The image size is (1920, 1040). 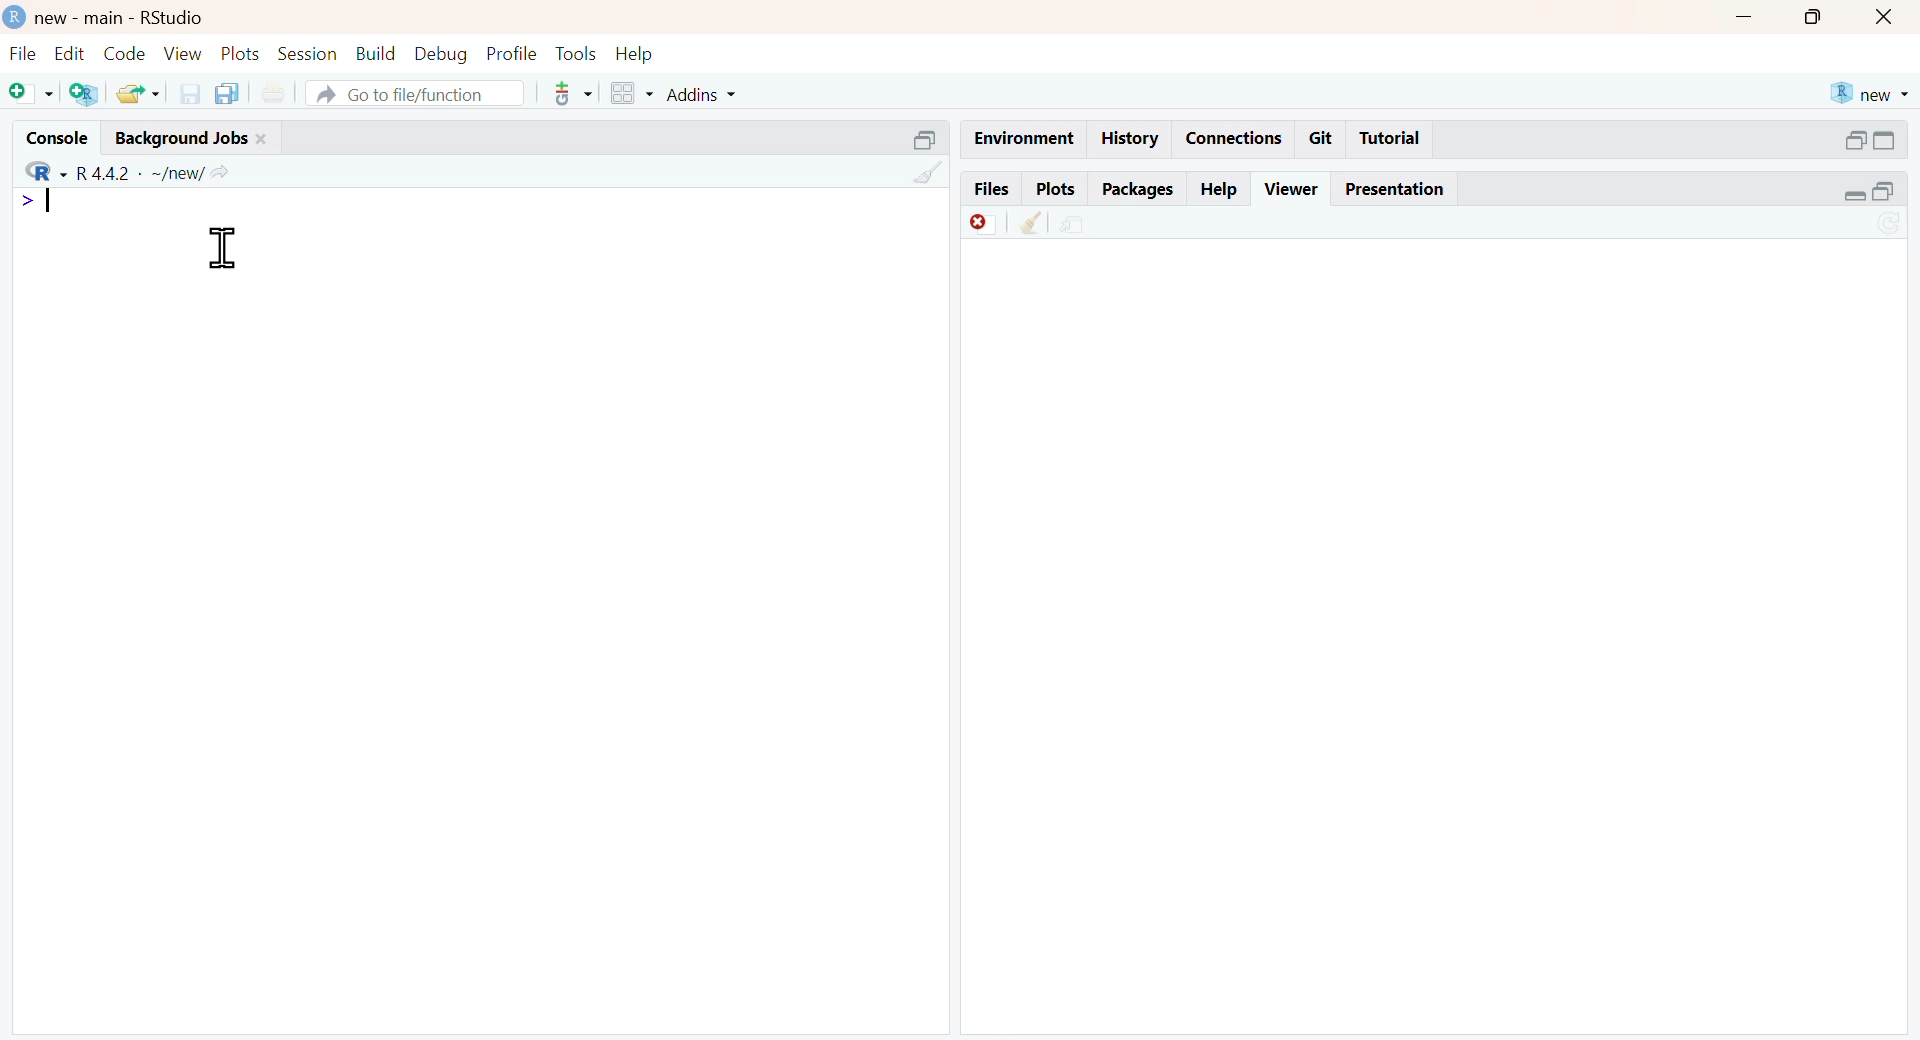 I want to click on tools, so click(x=576, y=53).